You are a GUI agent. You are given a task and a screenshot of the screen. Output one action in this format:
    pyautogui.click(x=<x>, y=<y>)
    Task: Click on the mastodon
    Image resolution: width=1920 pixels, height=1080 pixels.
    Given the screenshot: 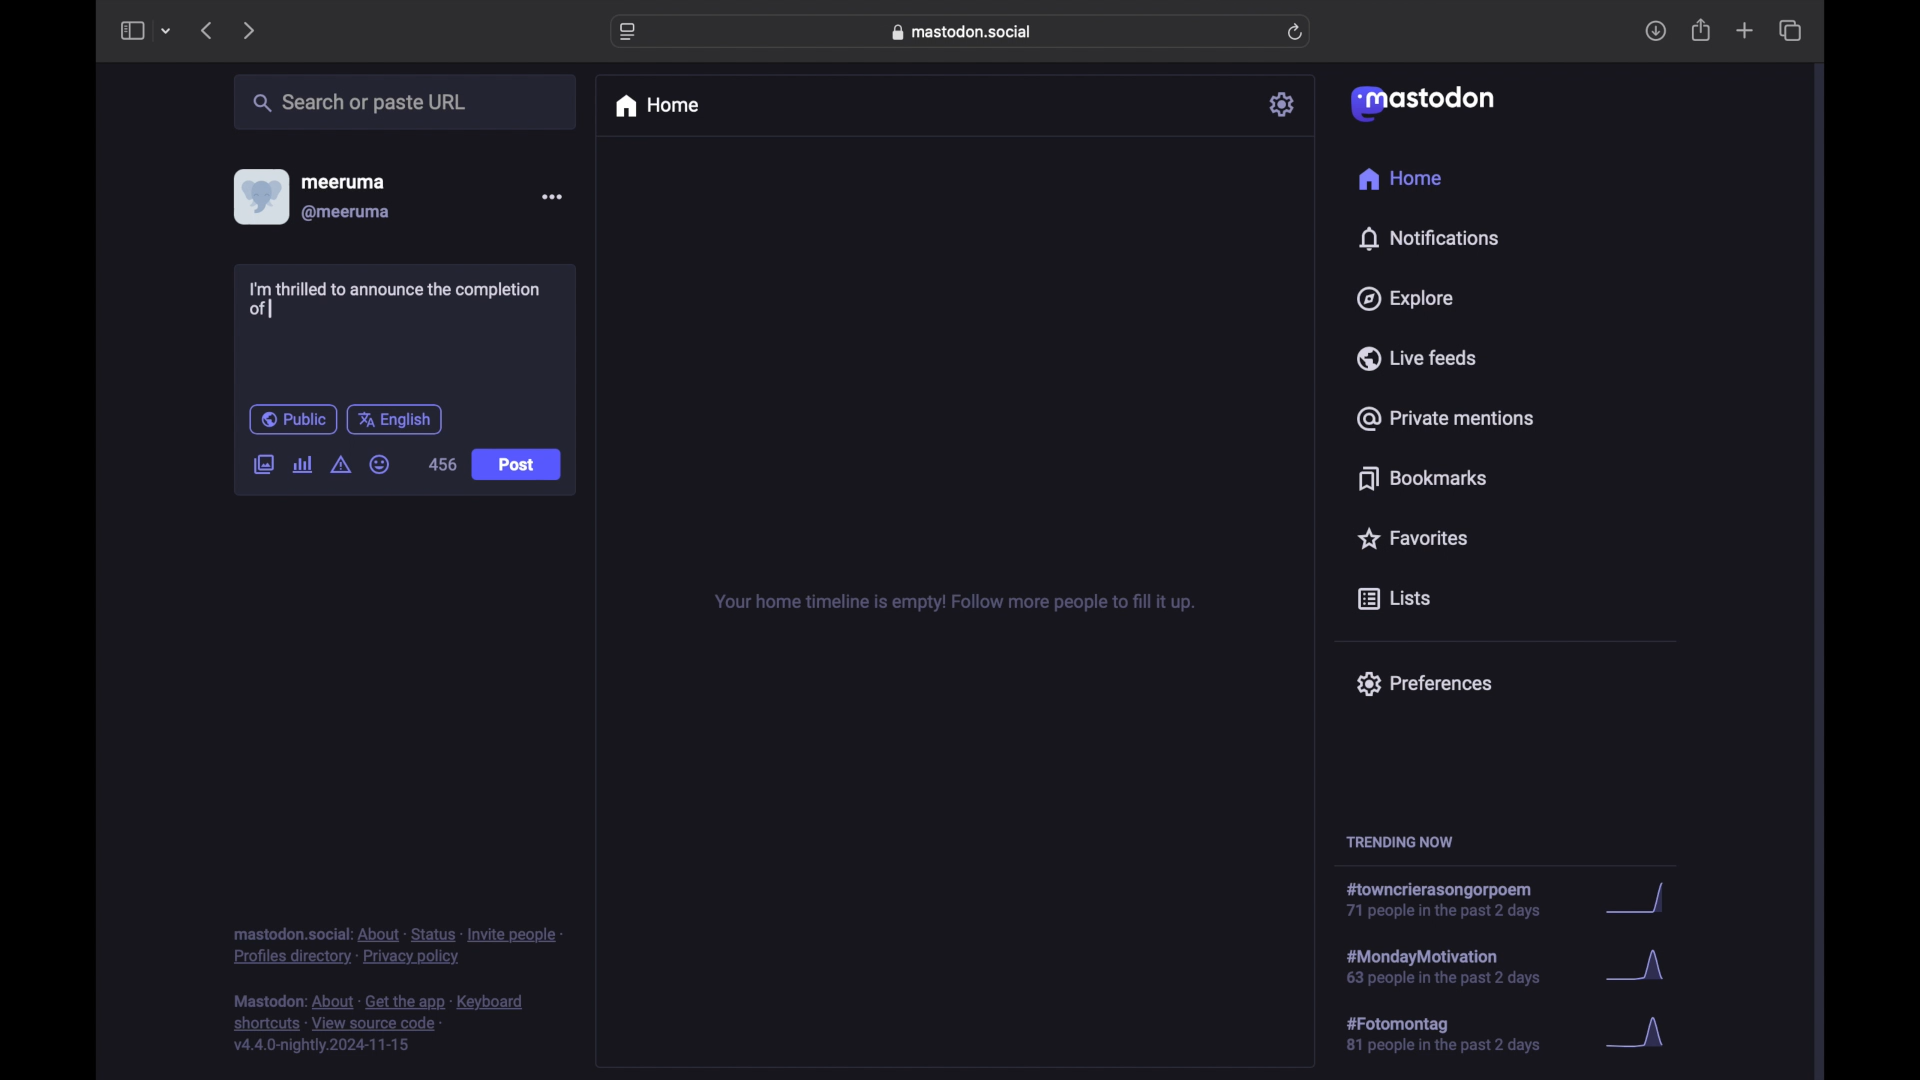 What is the action you would take?
    pyautogui.click(x=1423, y=104)
    